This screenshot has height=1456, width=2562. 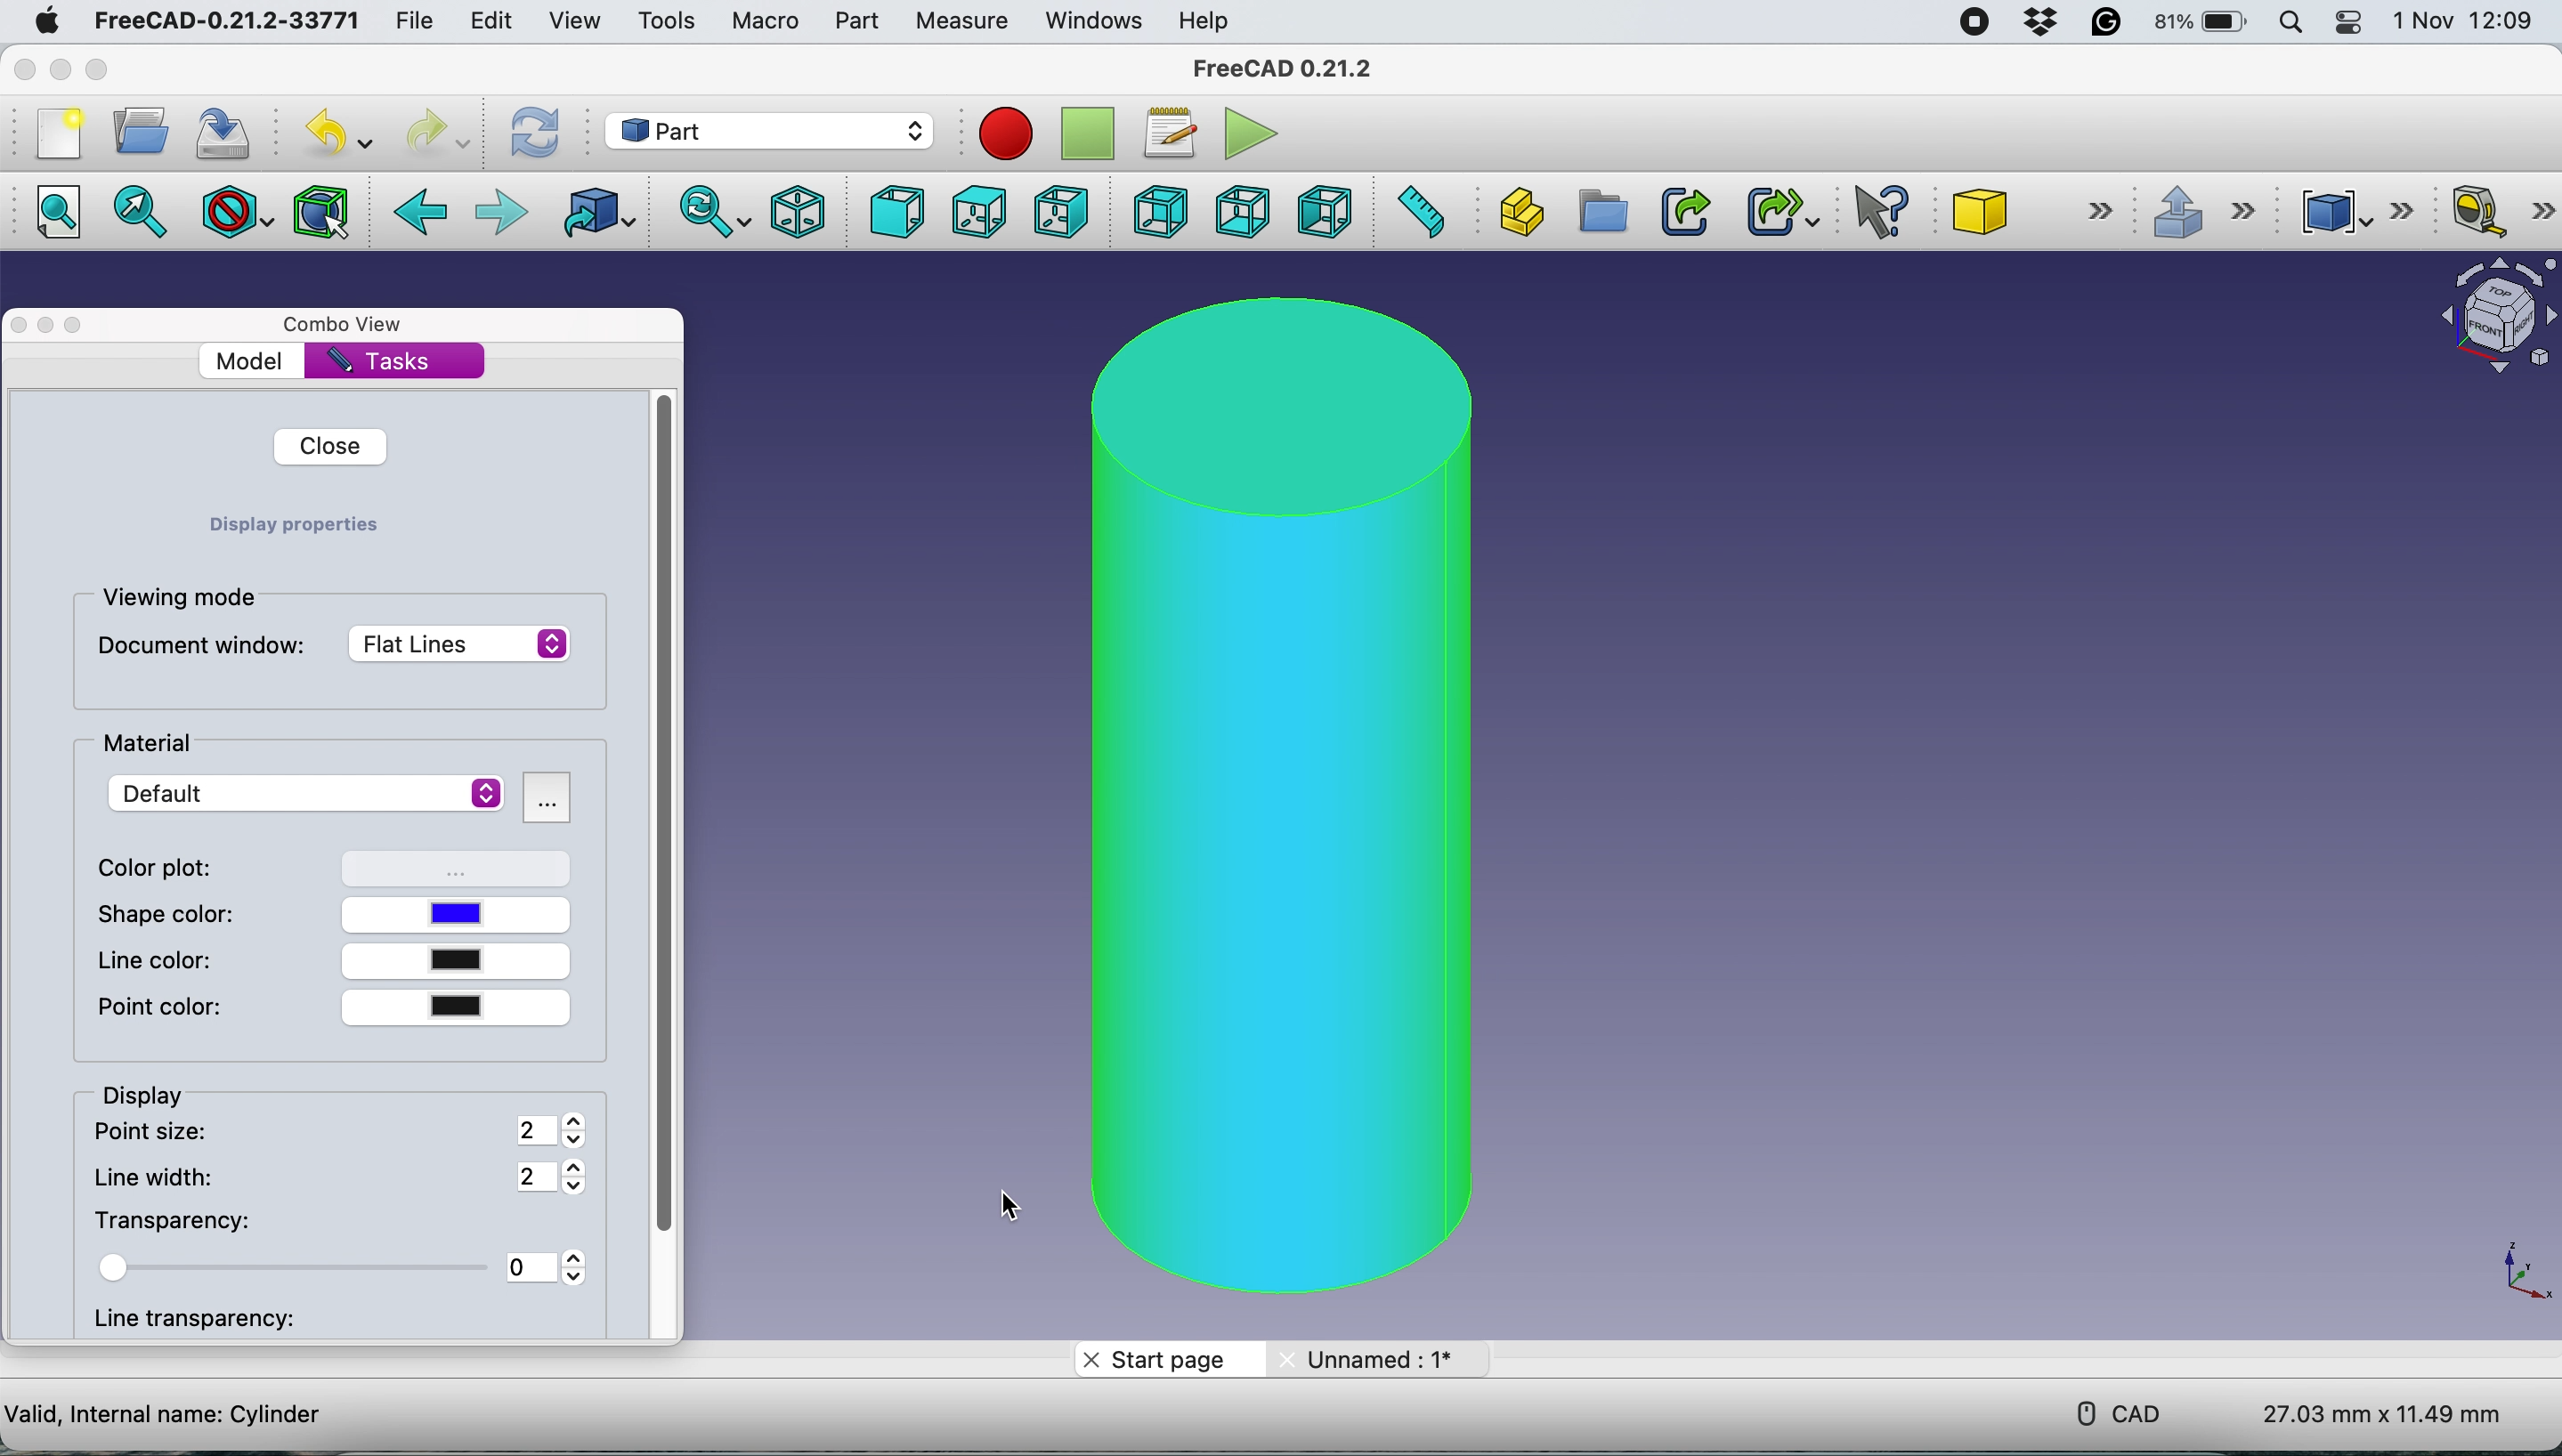 What do you see at coordinates (2519, 1269) in the screenshot?
I see `xy coordinate` at bounding box center [2519, 1269].